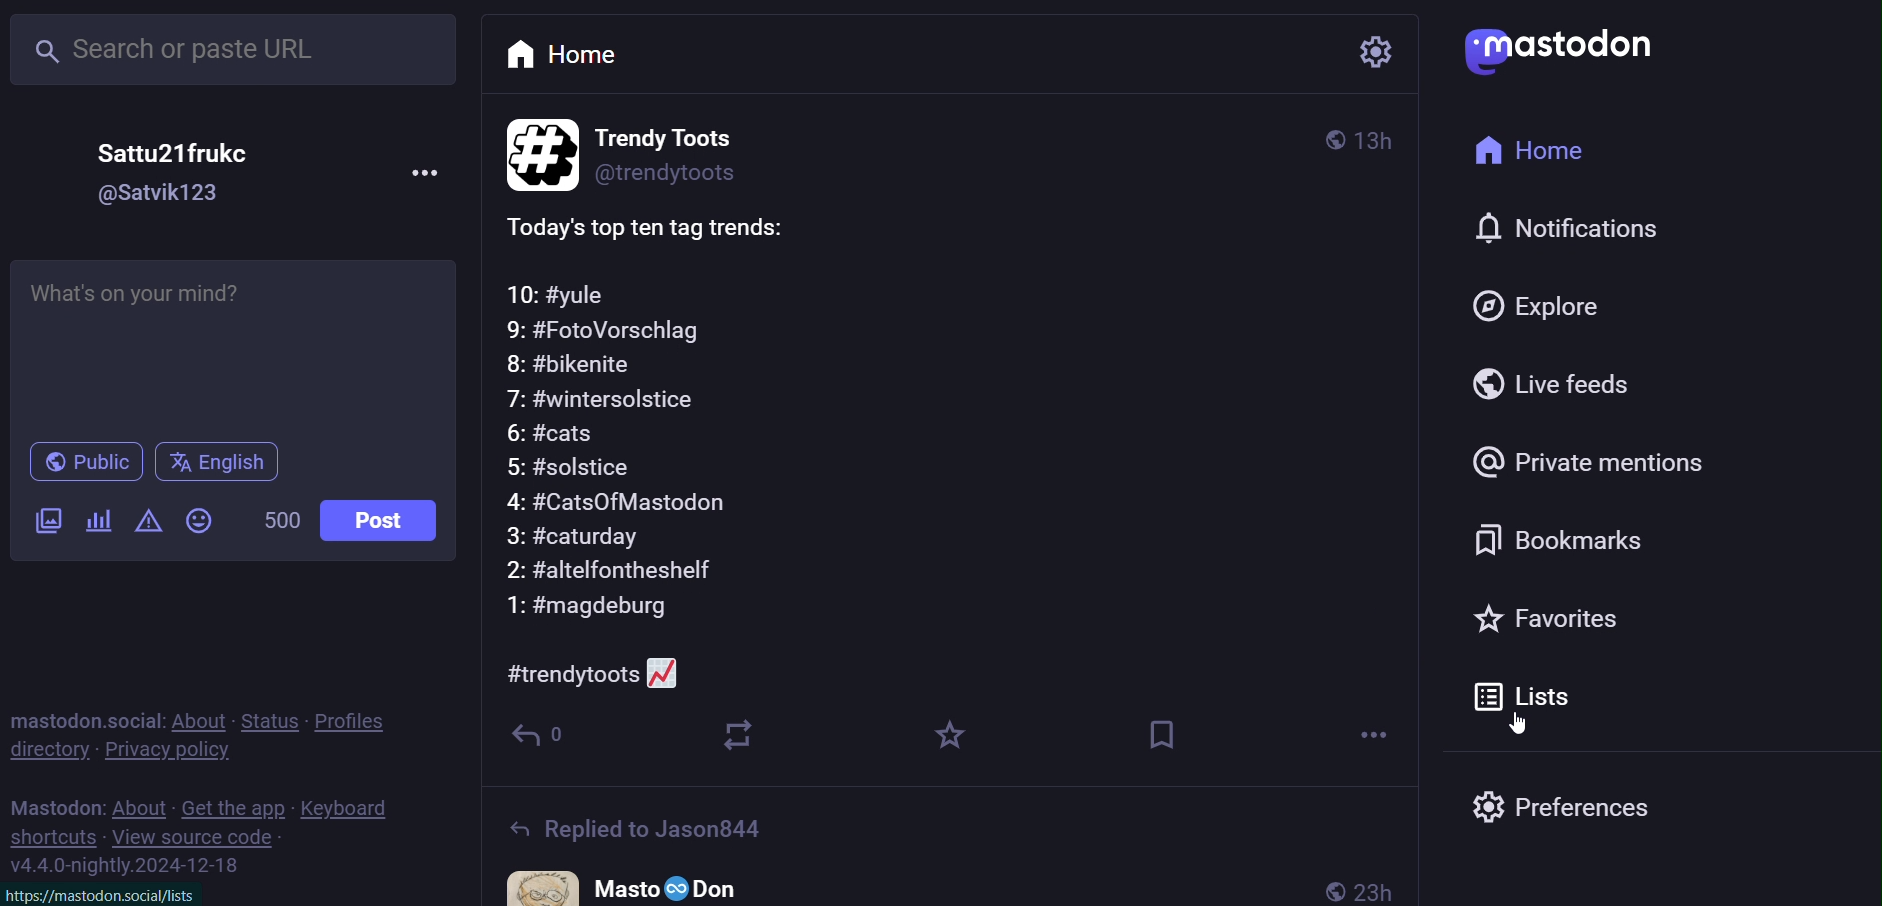  What do you see at coordinates (388, 521) in the screenshot?
I see `post` at bounding box center [388, 521].